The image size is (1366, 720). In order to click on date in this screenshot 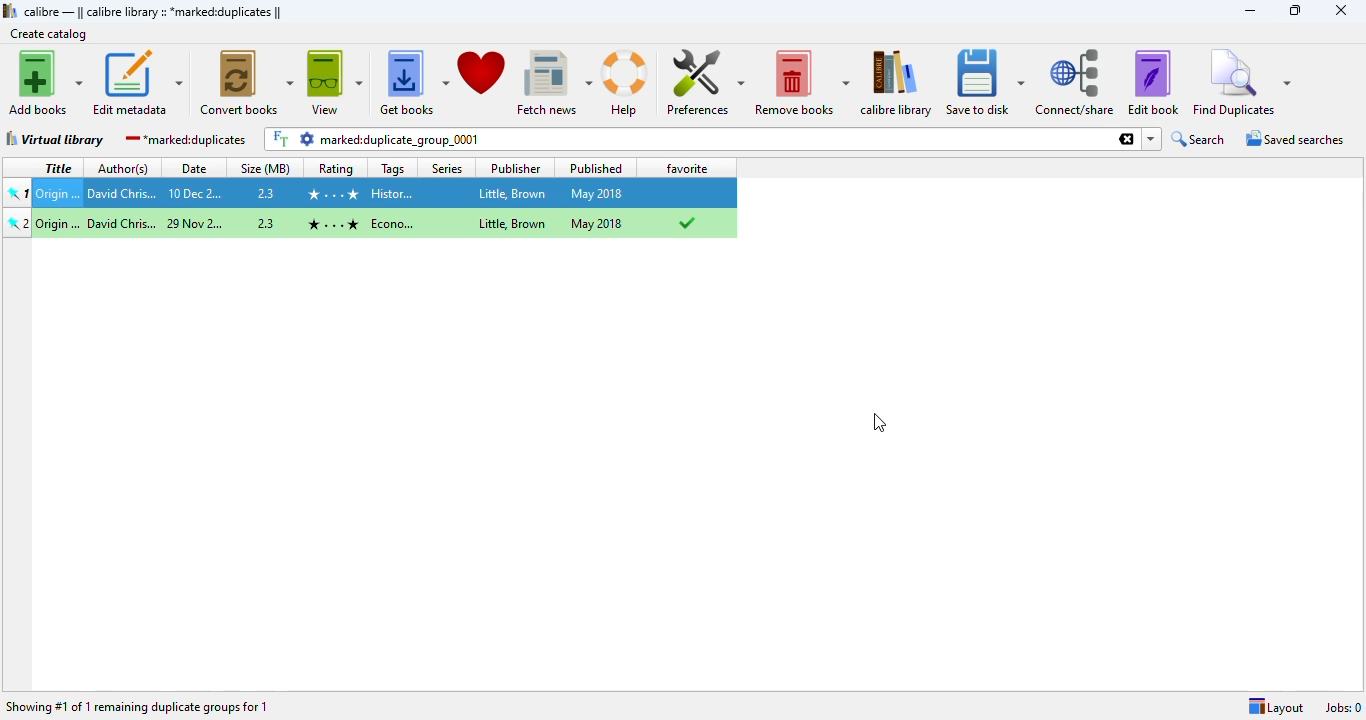, I will do `click(199, 167)`.